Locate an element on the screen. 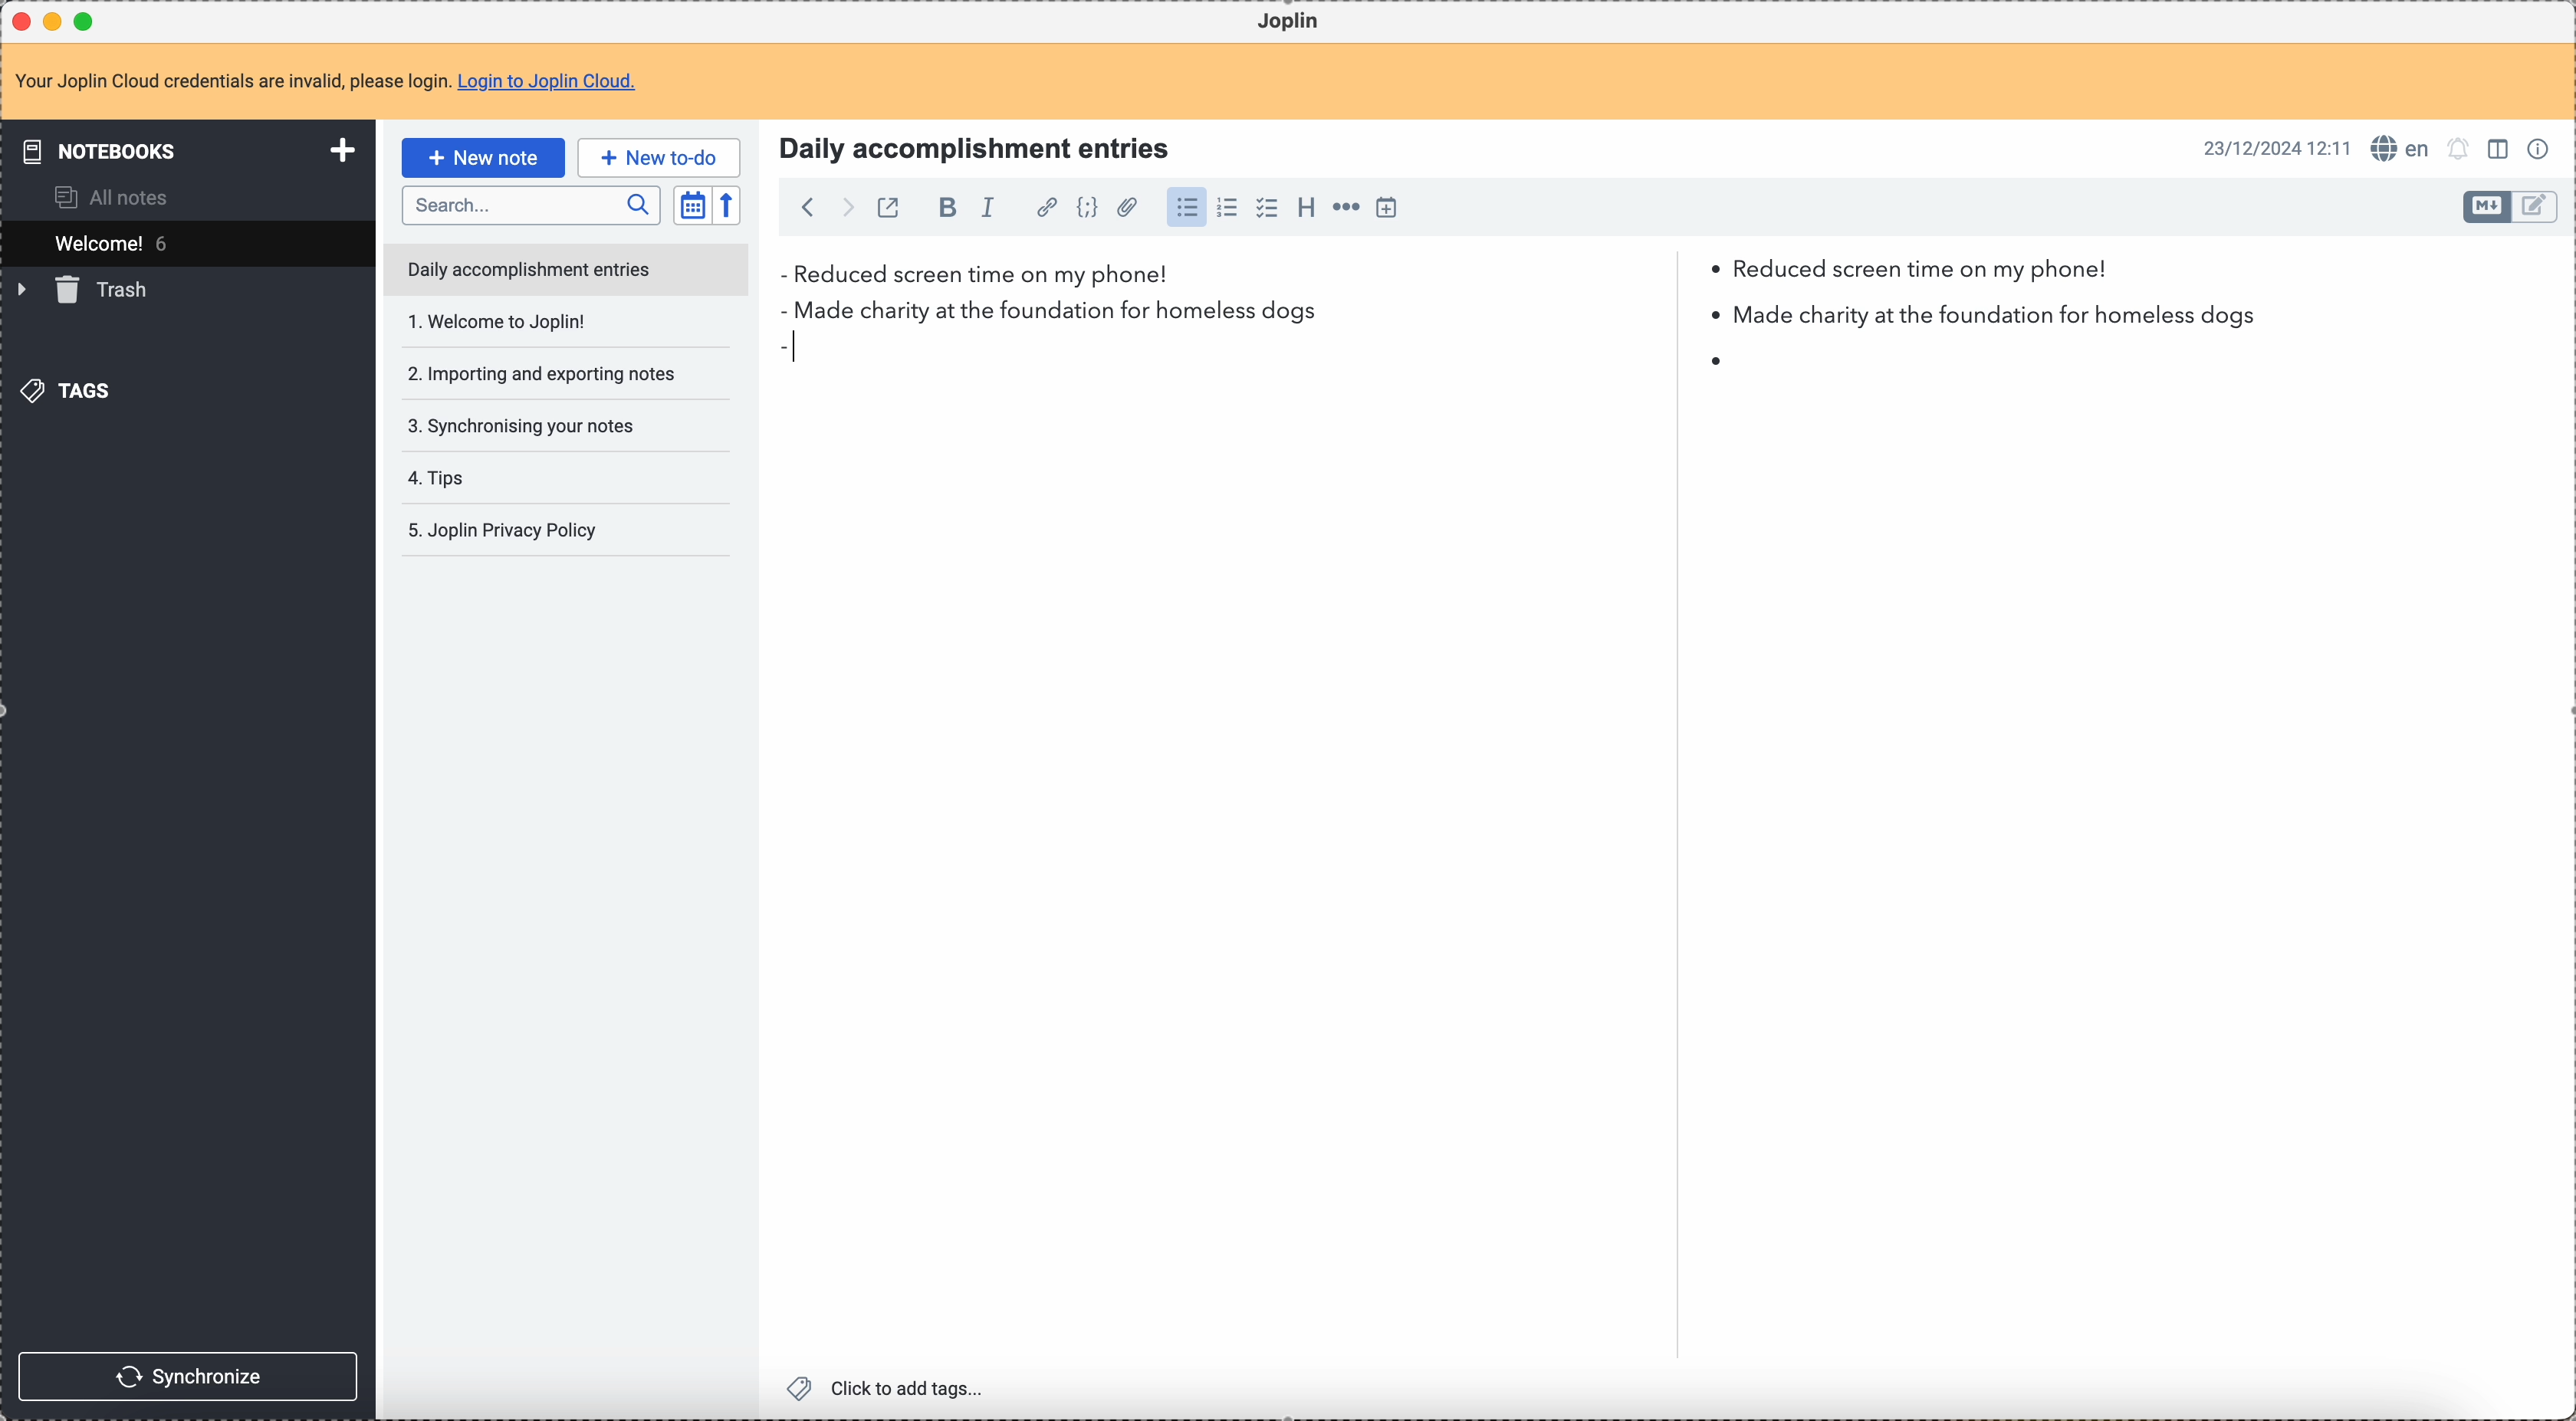 This screenshot has height=1421, width=2576. heading is located at coordinates (1306, 208).